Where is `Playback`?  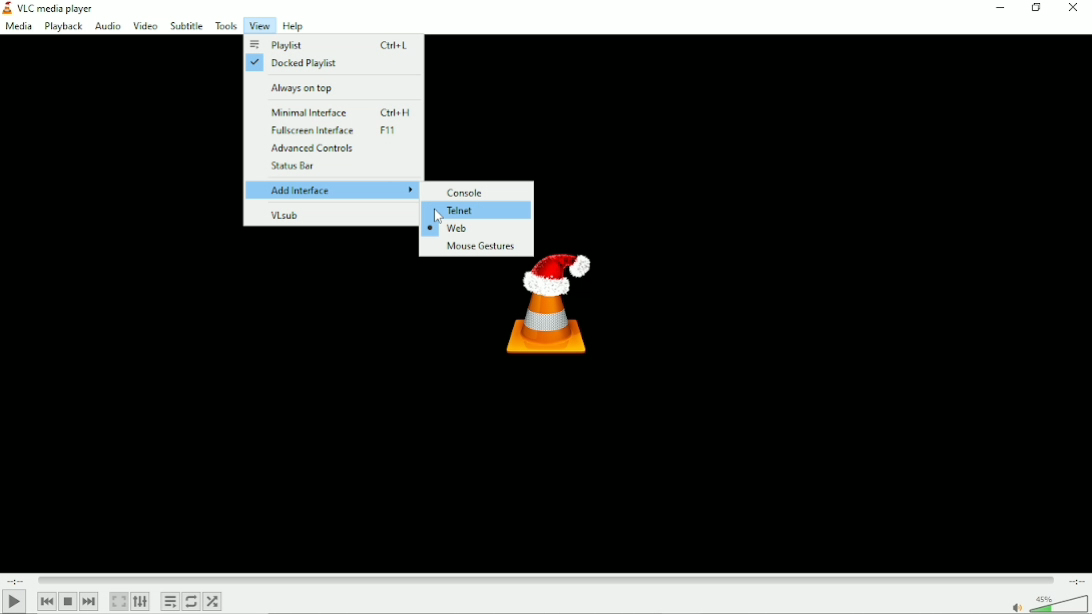
Playback is located at coordinates (62, 27).